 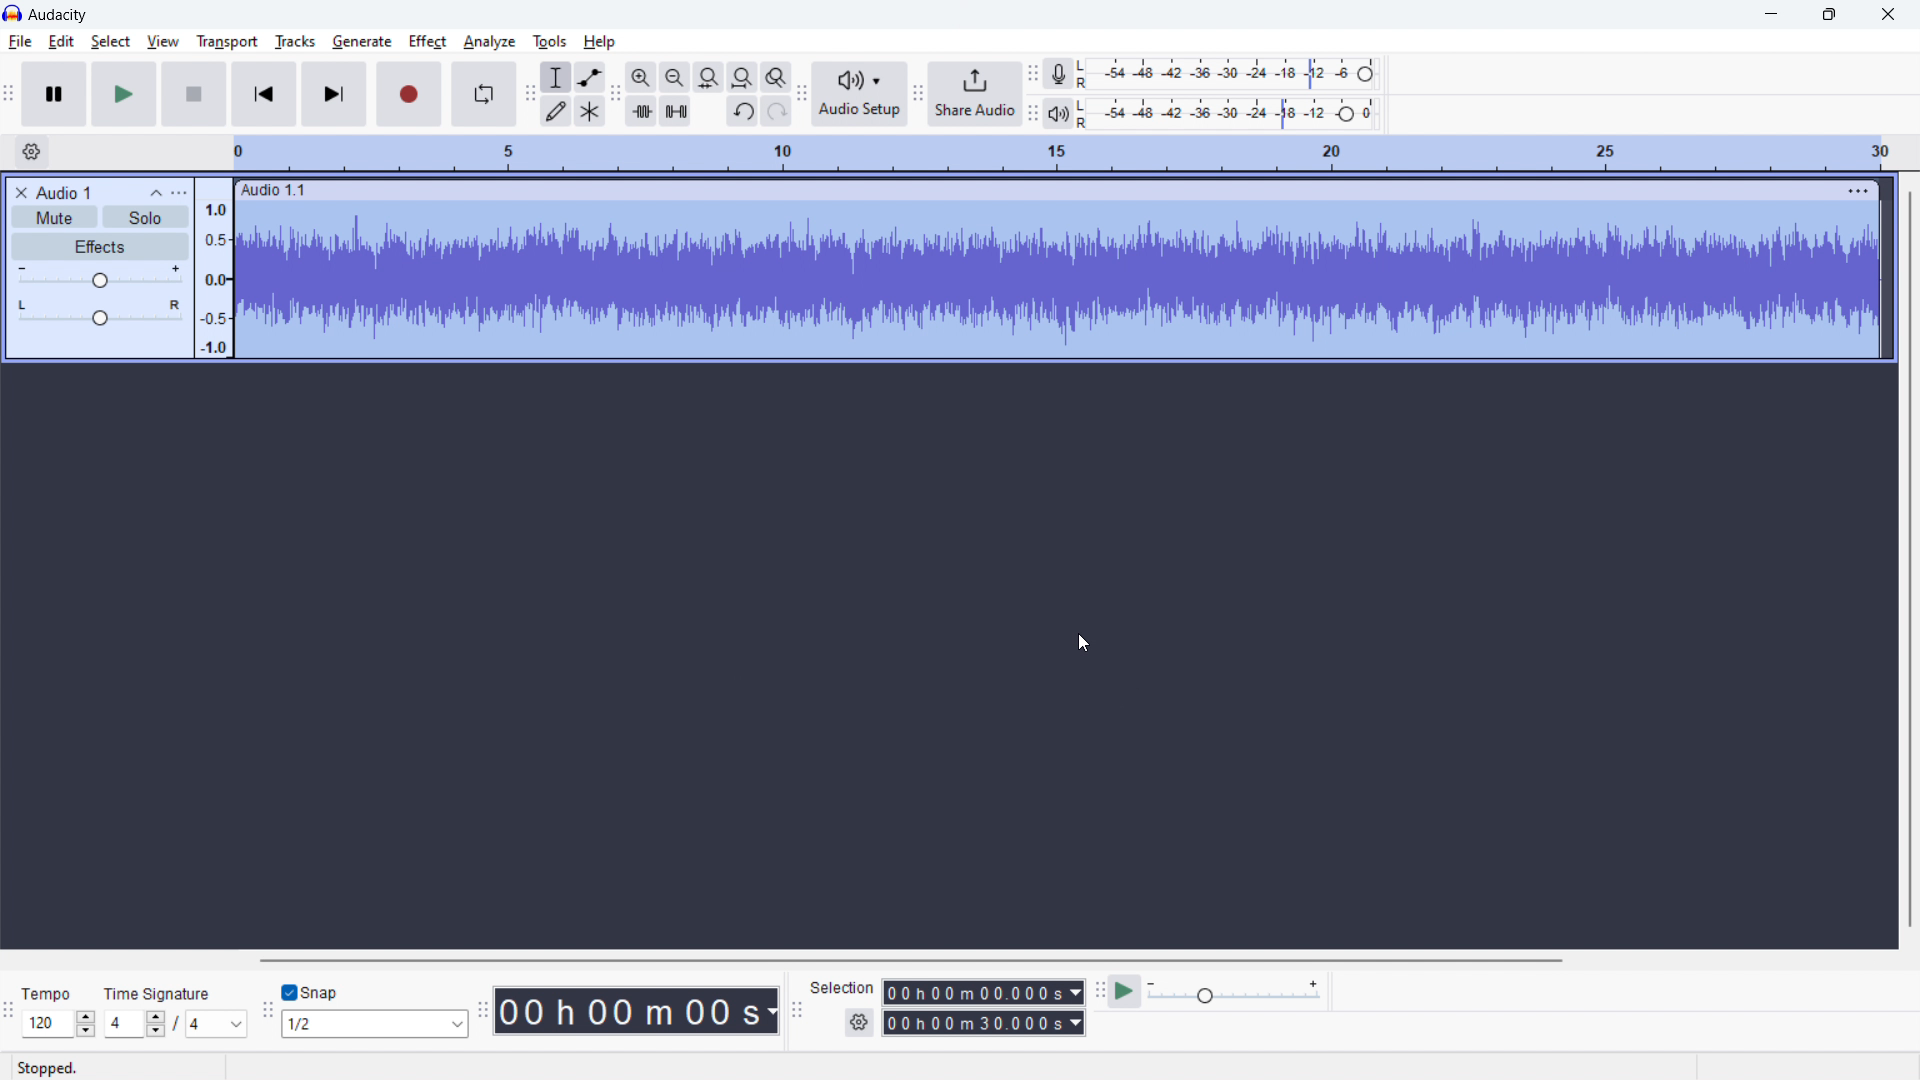 I want to click on select snapping, so click(x=377, y=1024).